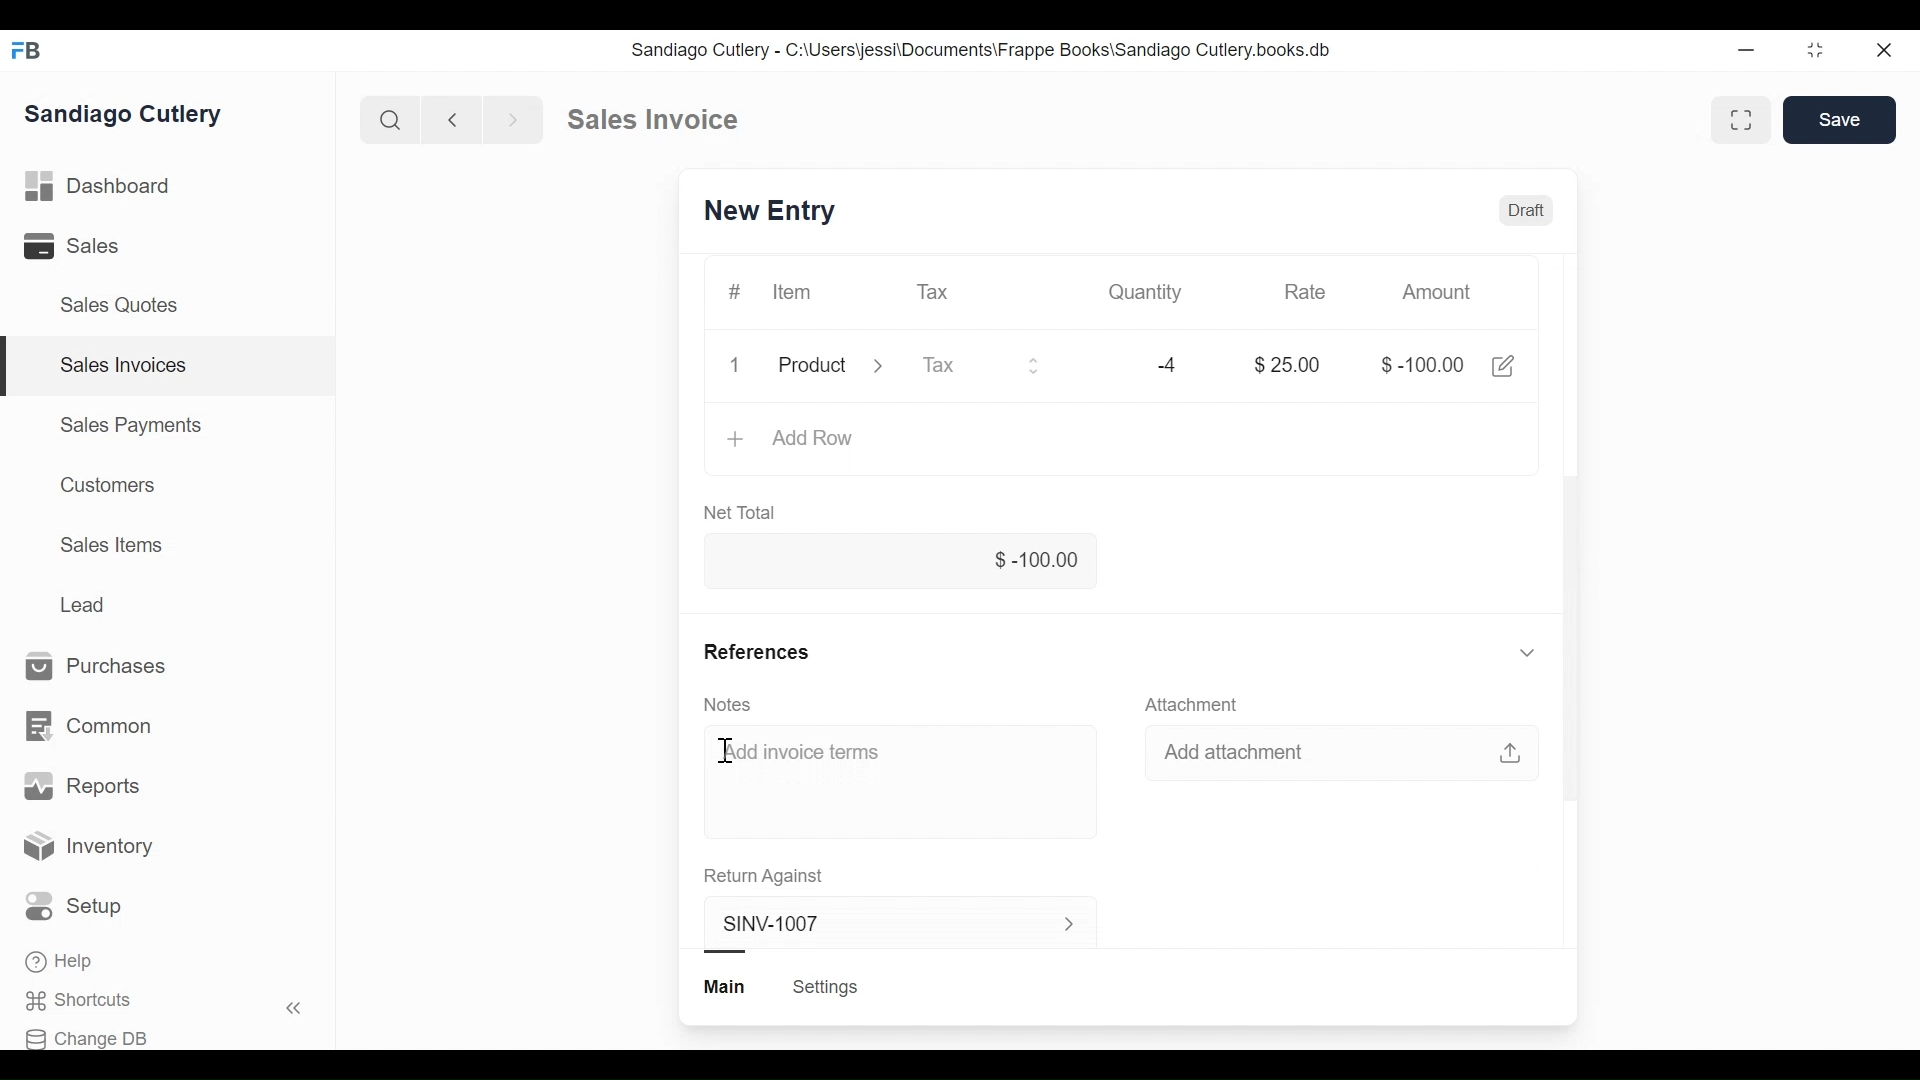 Image resolution: width=1920 pixels, height=1080 pixels. What do you see at coordinates (91, 725) in the screenshot?
I see ` Common` at bounding box center [91, 725].